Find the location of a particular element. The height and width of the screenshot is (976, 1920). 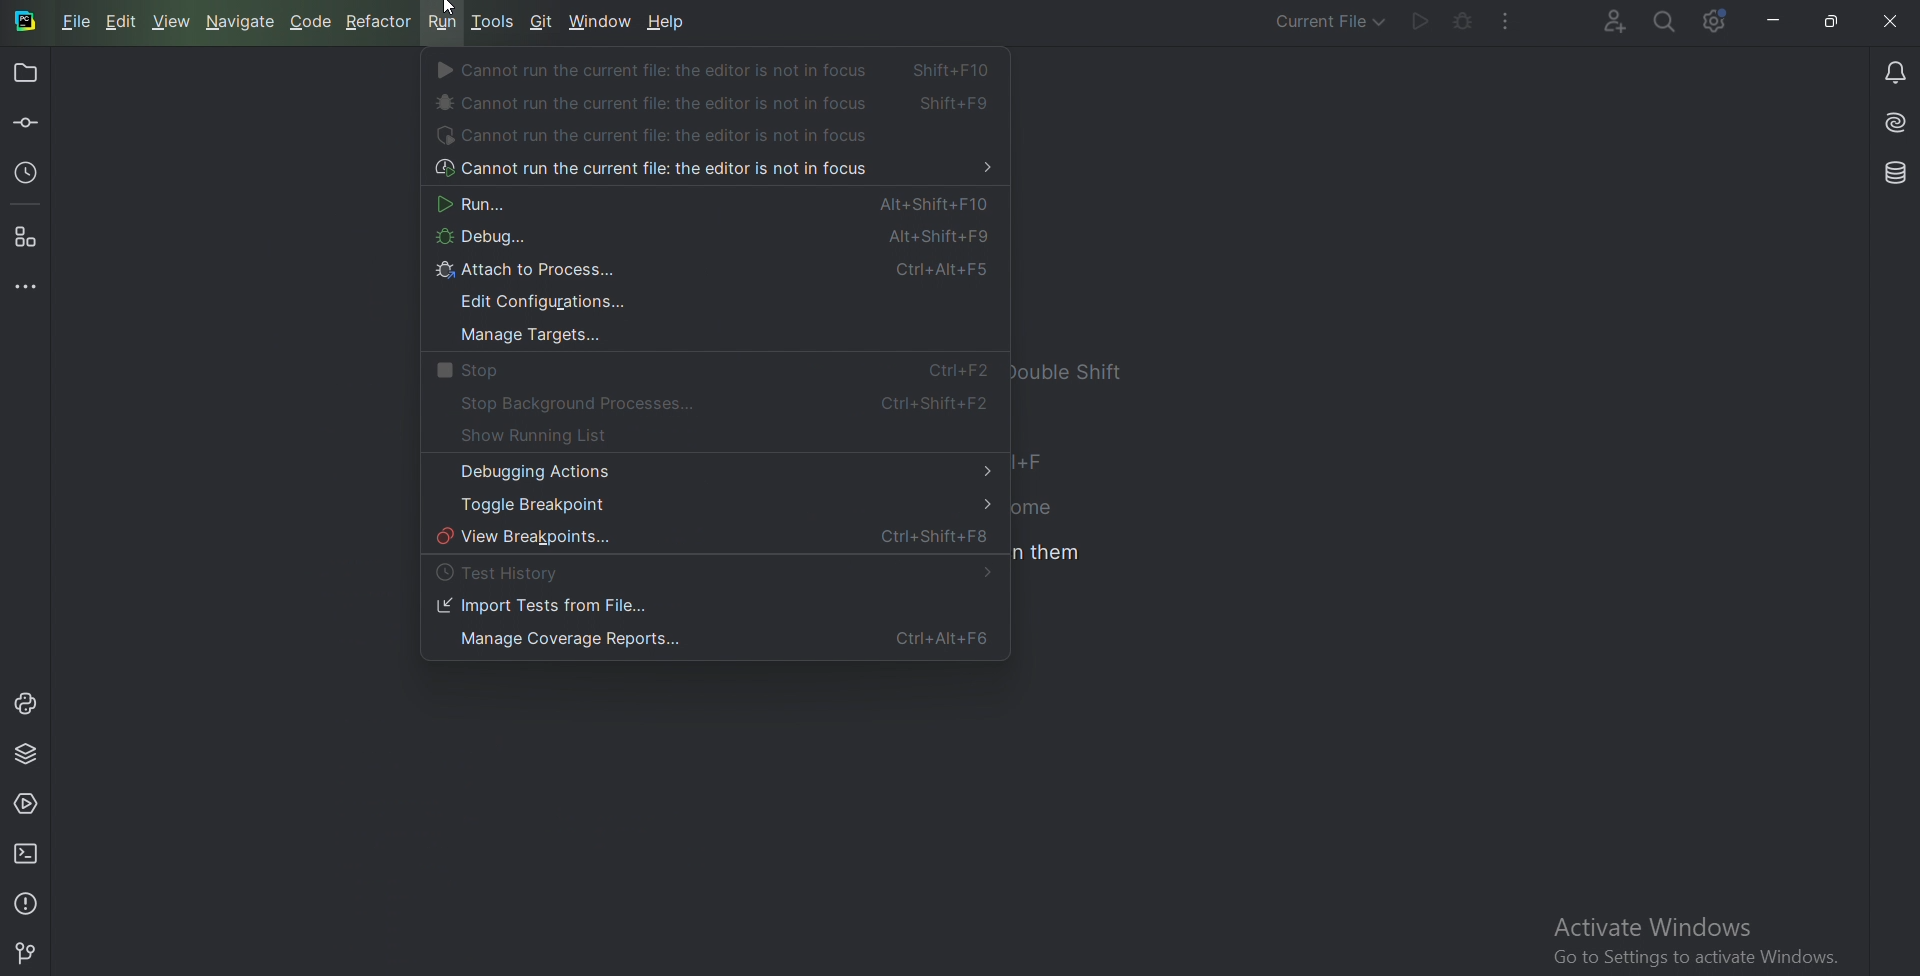

Pycharm is located at coordinates (26, 23).